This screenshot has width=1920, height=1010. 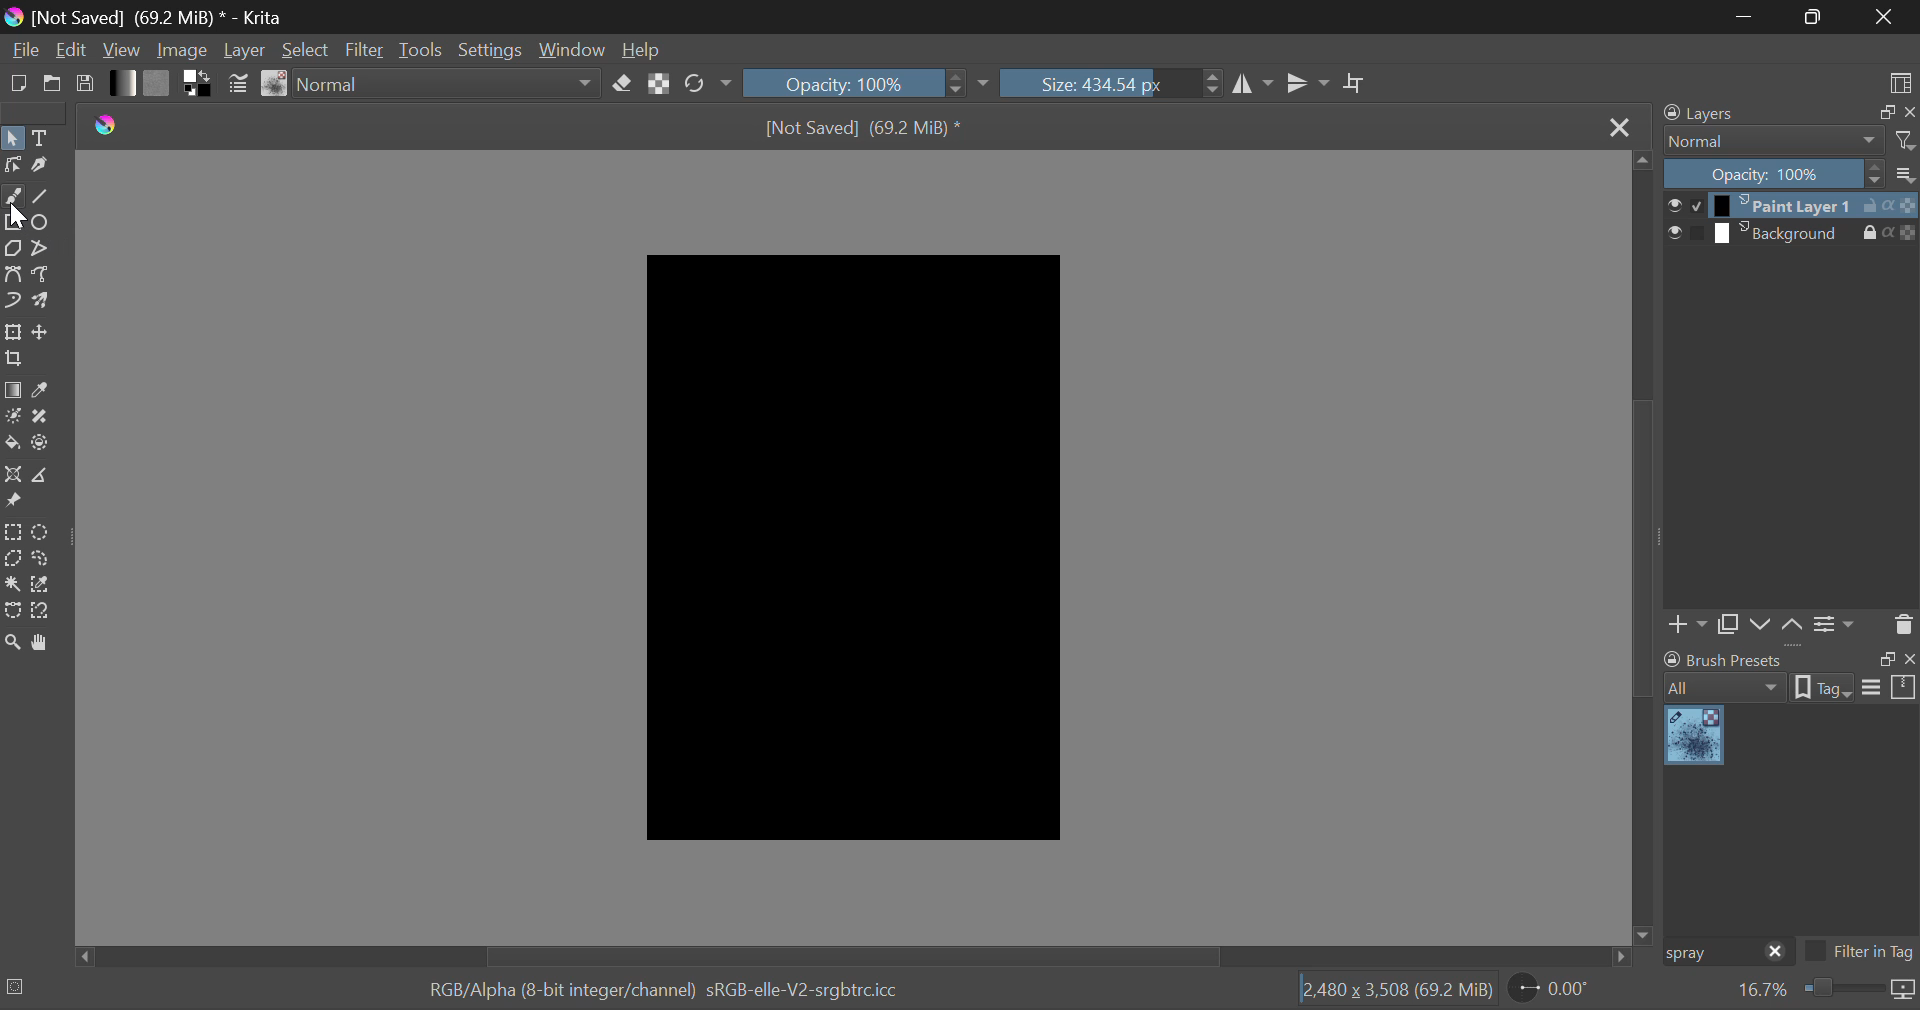 What do you see at coordinates (1397, 989) in the screenshot?
I see `12,480 x 3,508 (69.2 MiB)` at bounding box center [1397, 989].